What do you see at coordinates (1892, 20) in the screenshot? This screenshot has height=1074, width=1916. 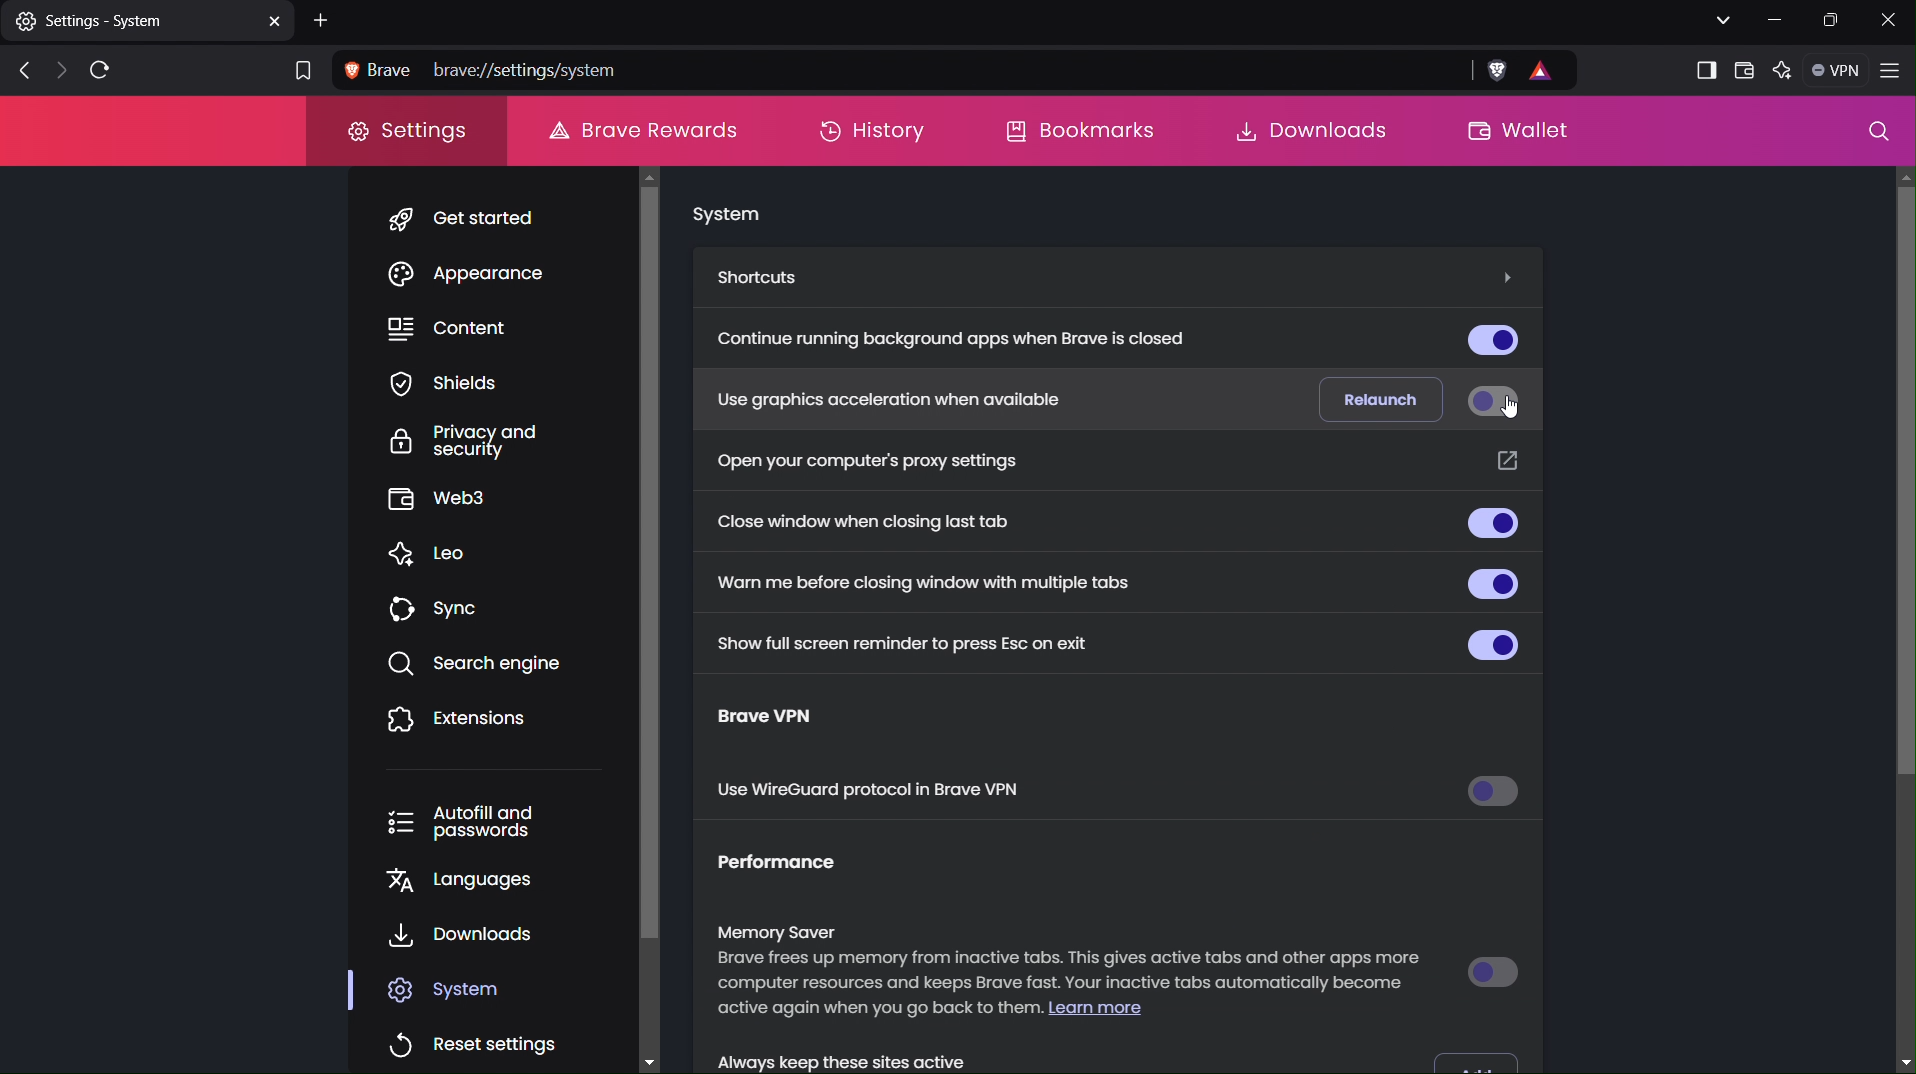 I see `Close` at bounding box center [1892, 20].